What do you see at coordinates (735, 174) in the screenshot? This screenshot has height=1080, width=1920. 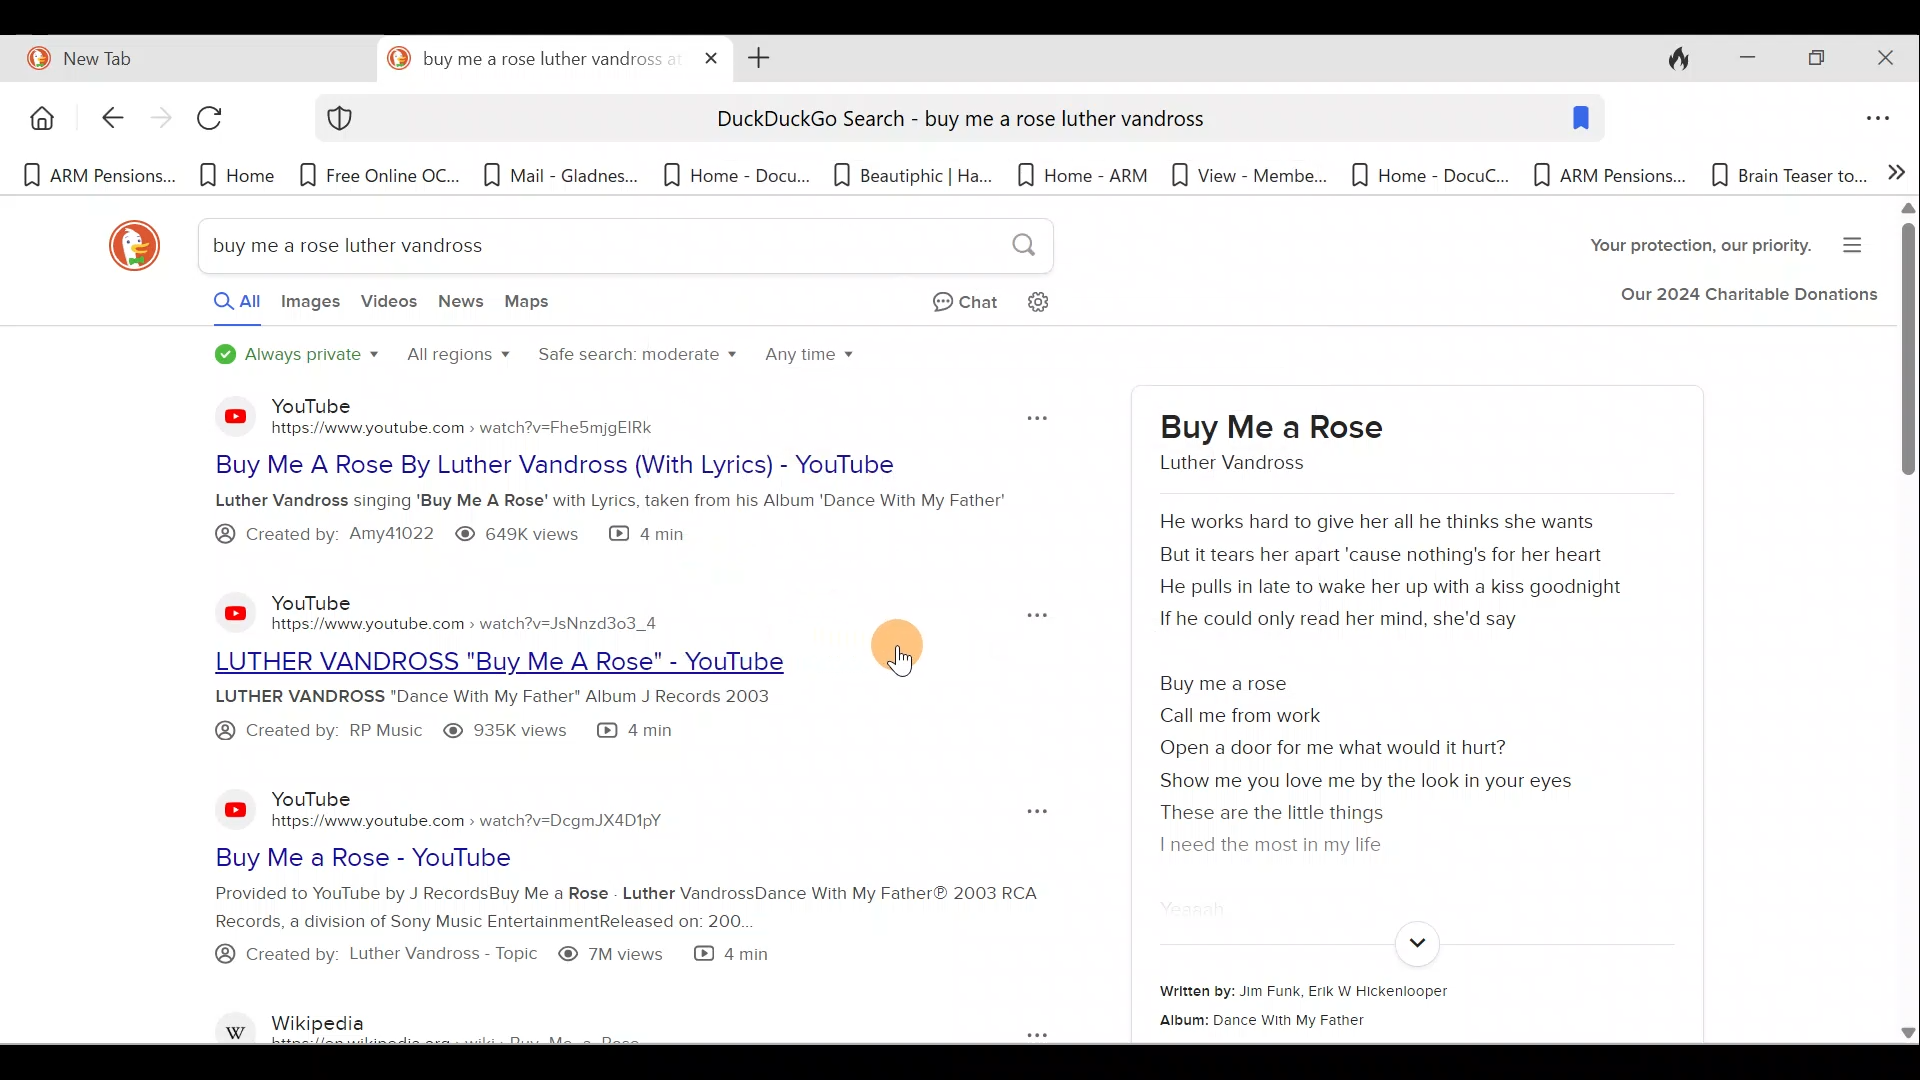 I see `Bookmark 5` at bounding box center [735, 174].